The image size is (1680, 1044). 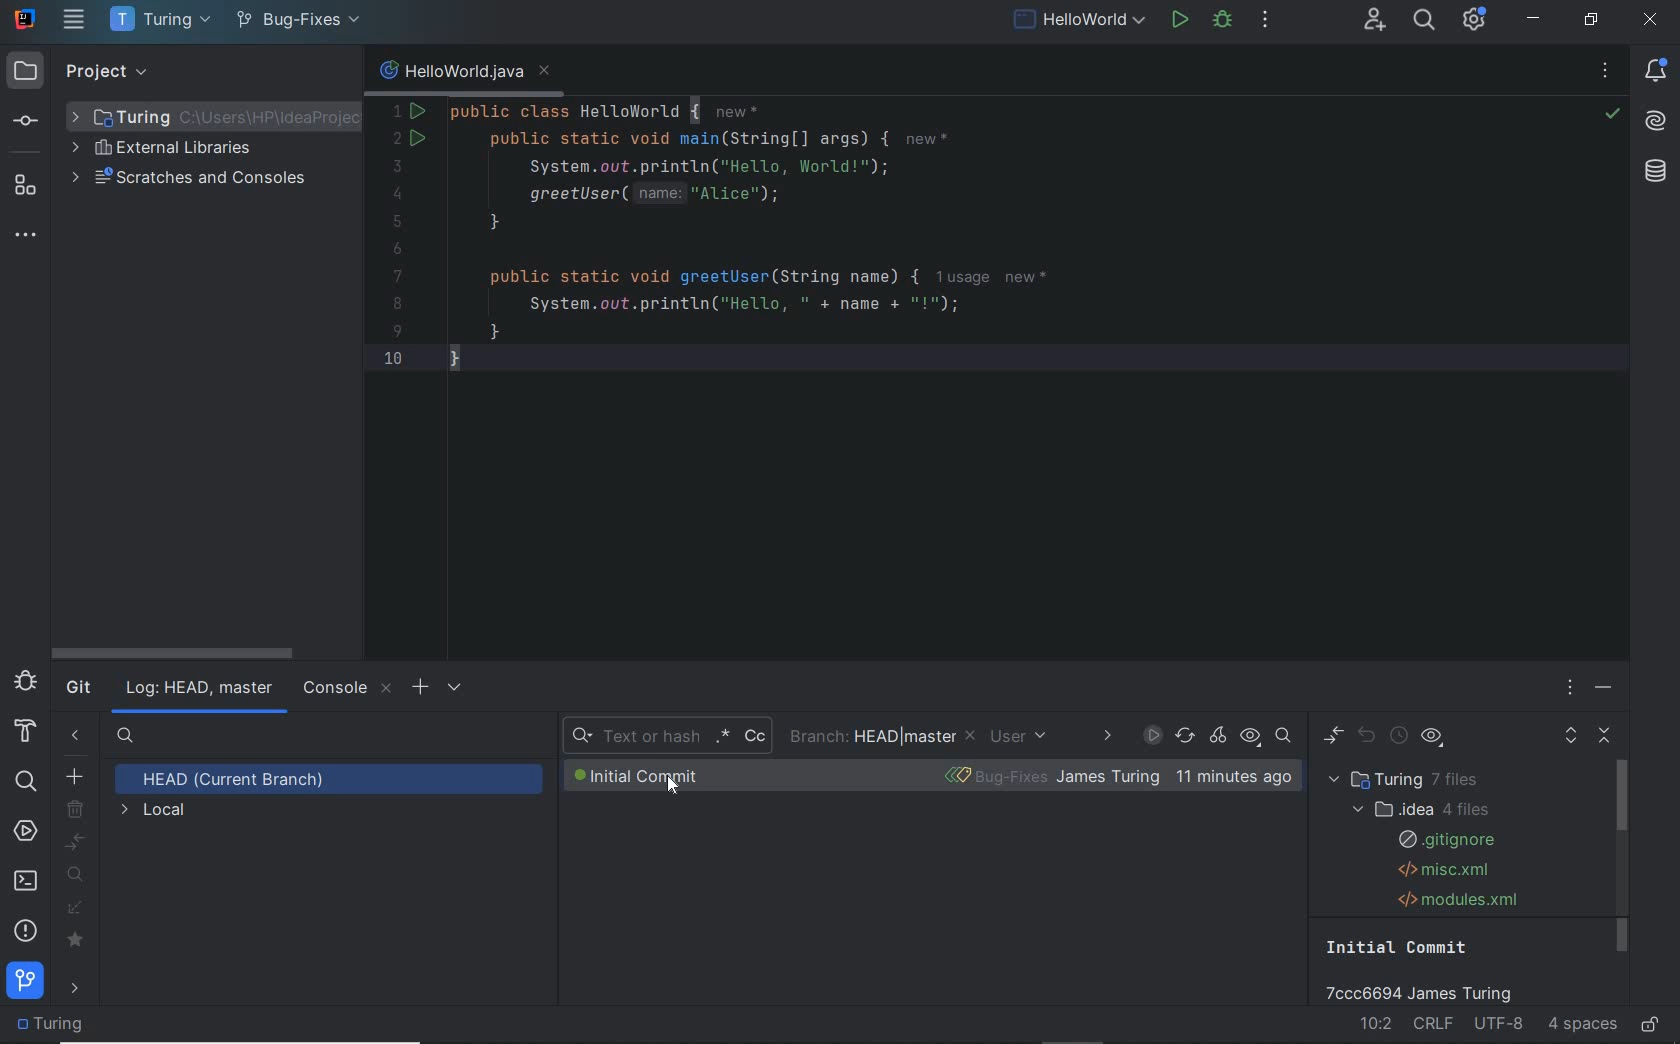 I want to click on file name, so click(x=464, y=74).